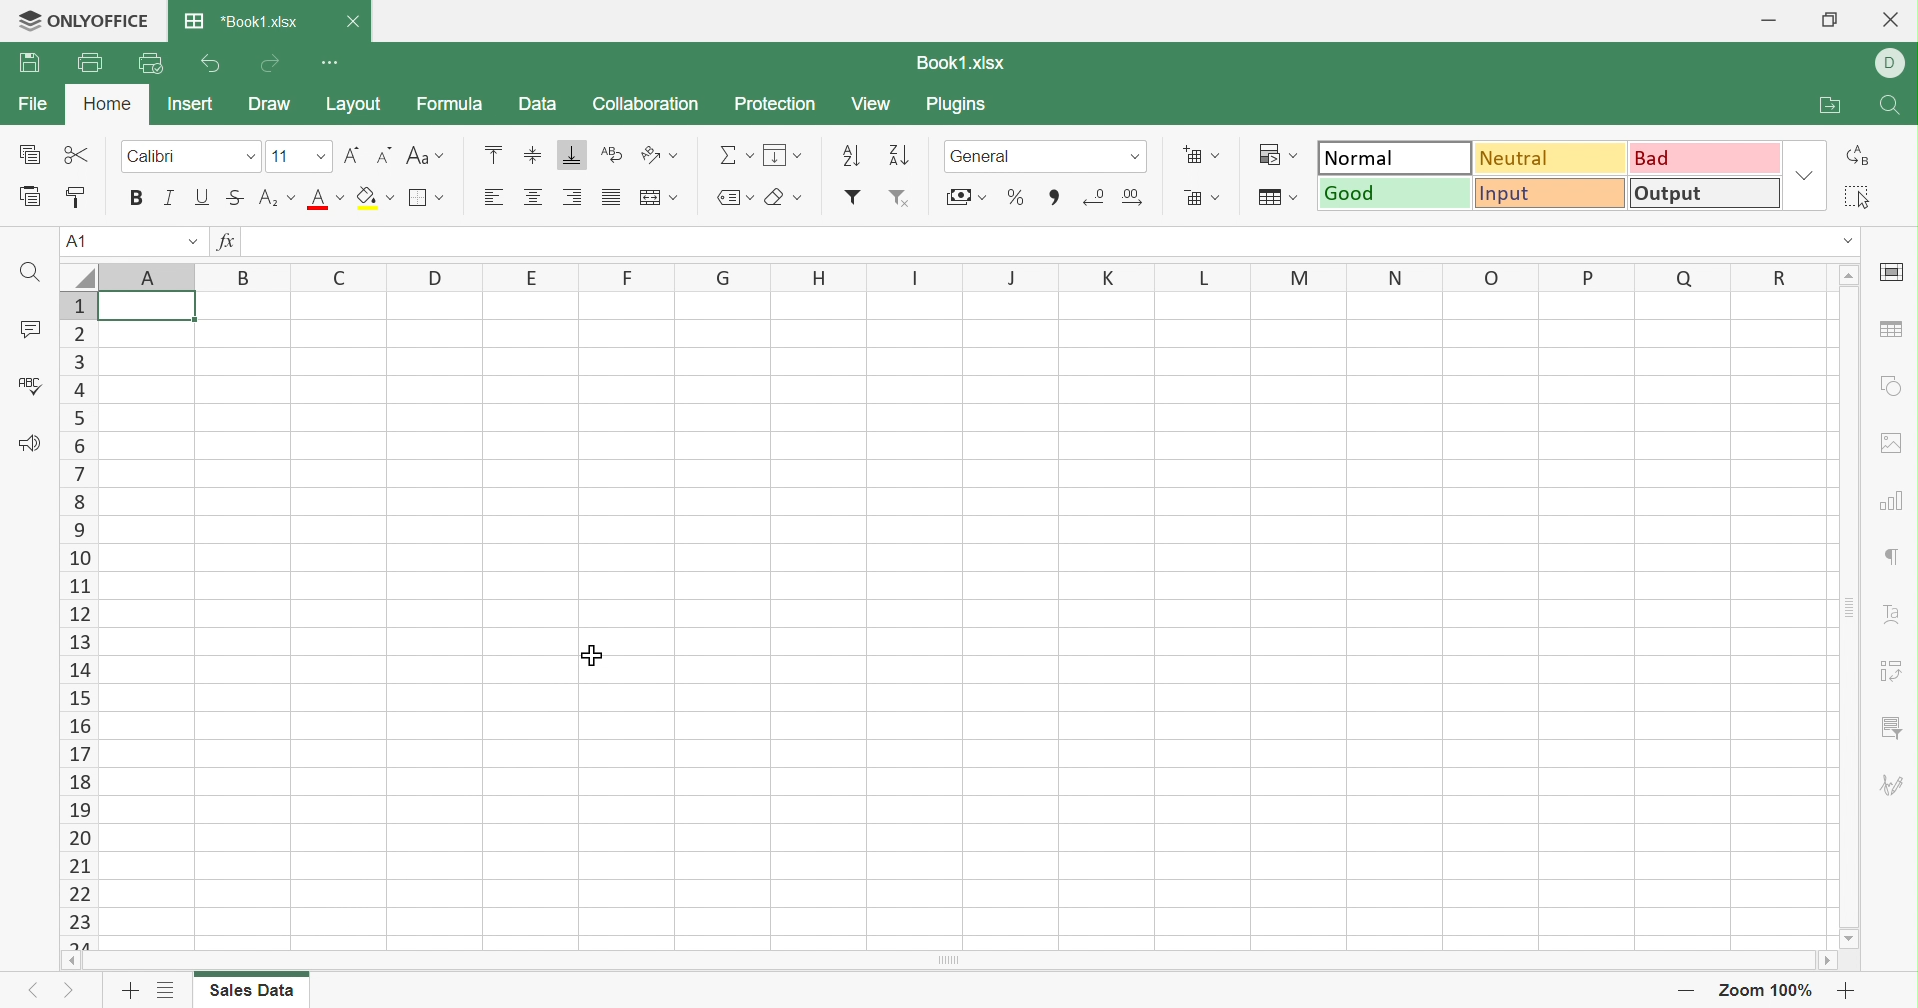 Image resolution: width=1918 pixels, height=1008 pixels. Describe the element at coordinates (610, 154) in the screenshot. I see `Wrap Text` at that location.